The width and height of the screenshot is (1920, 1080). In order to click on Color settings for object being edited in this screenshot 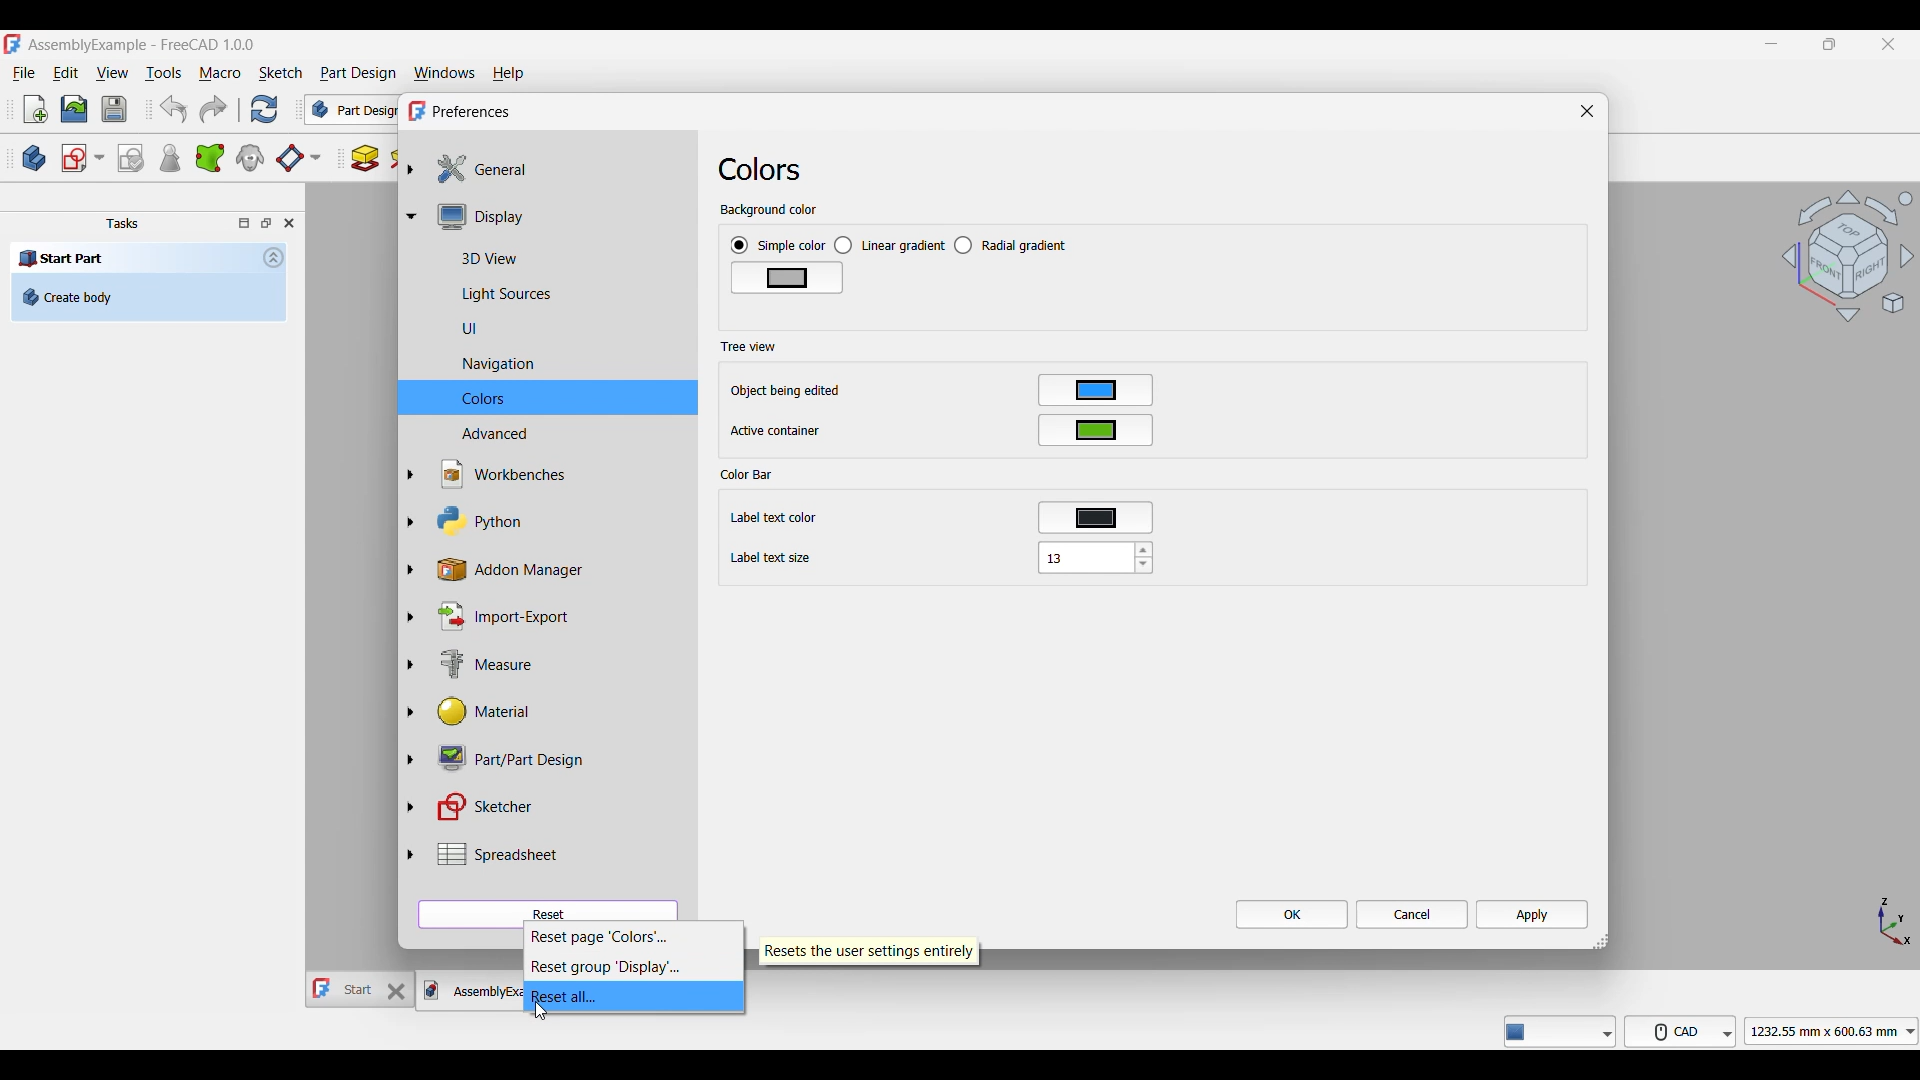, I will do `click(1095, 390)`.